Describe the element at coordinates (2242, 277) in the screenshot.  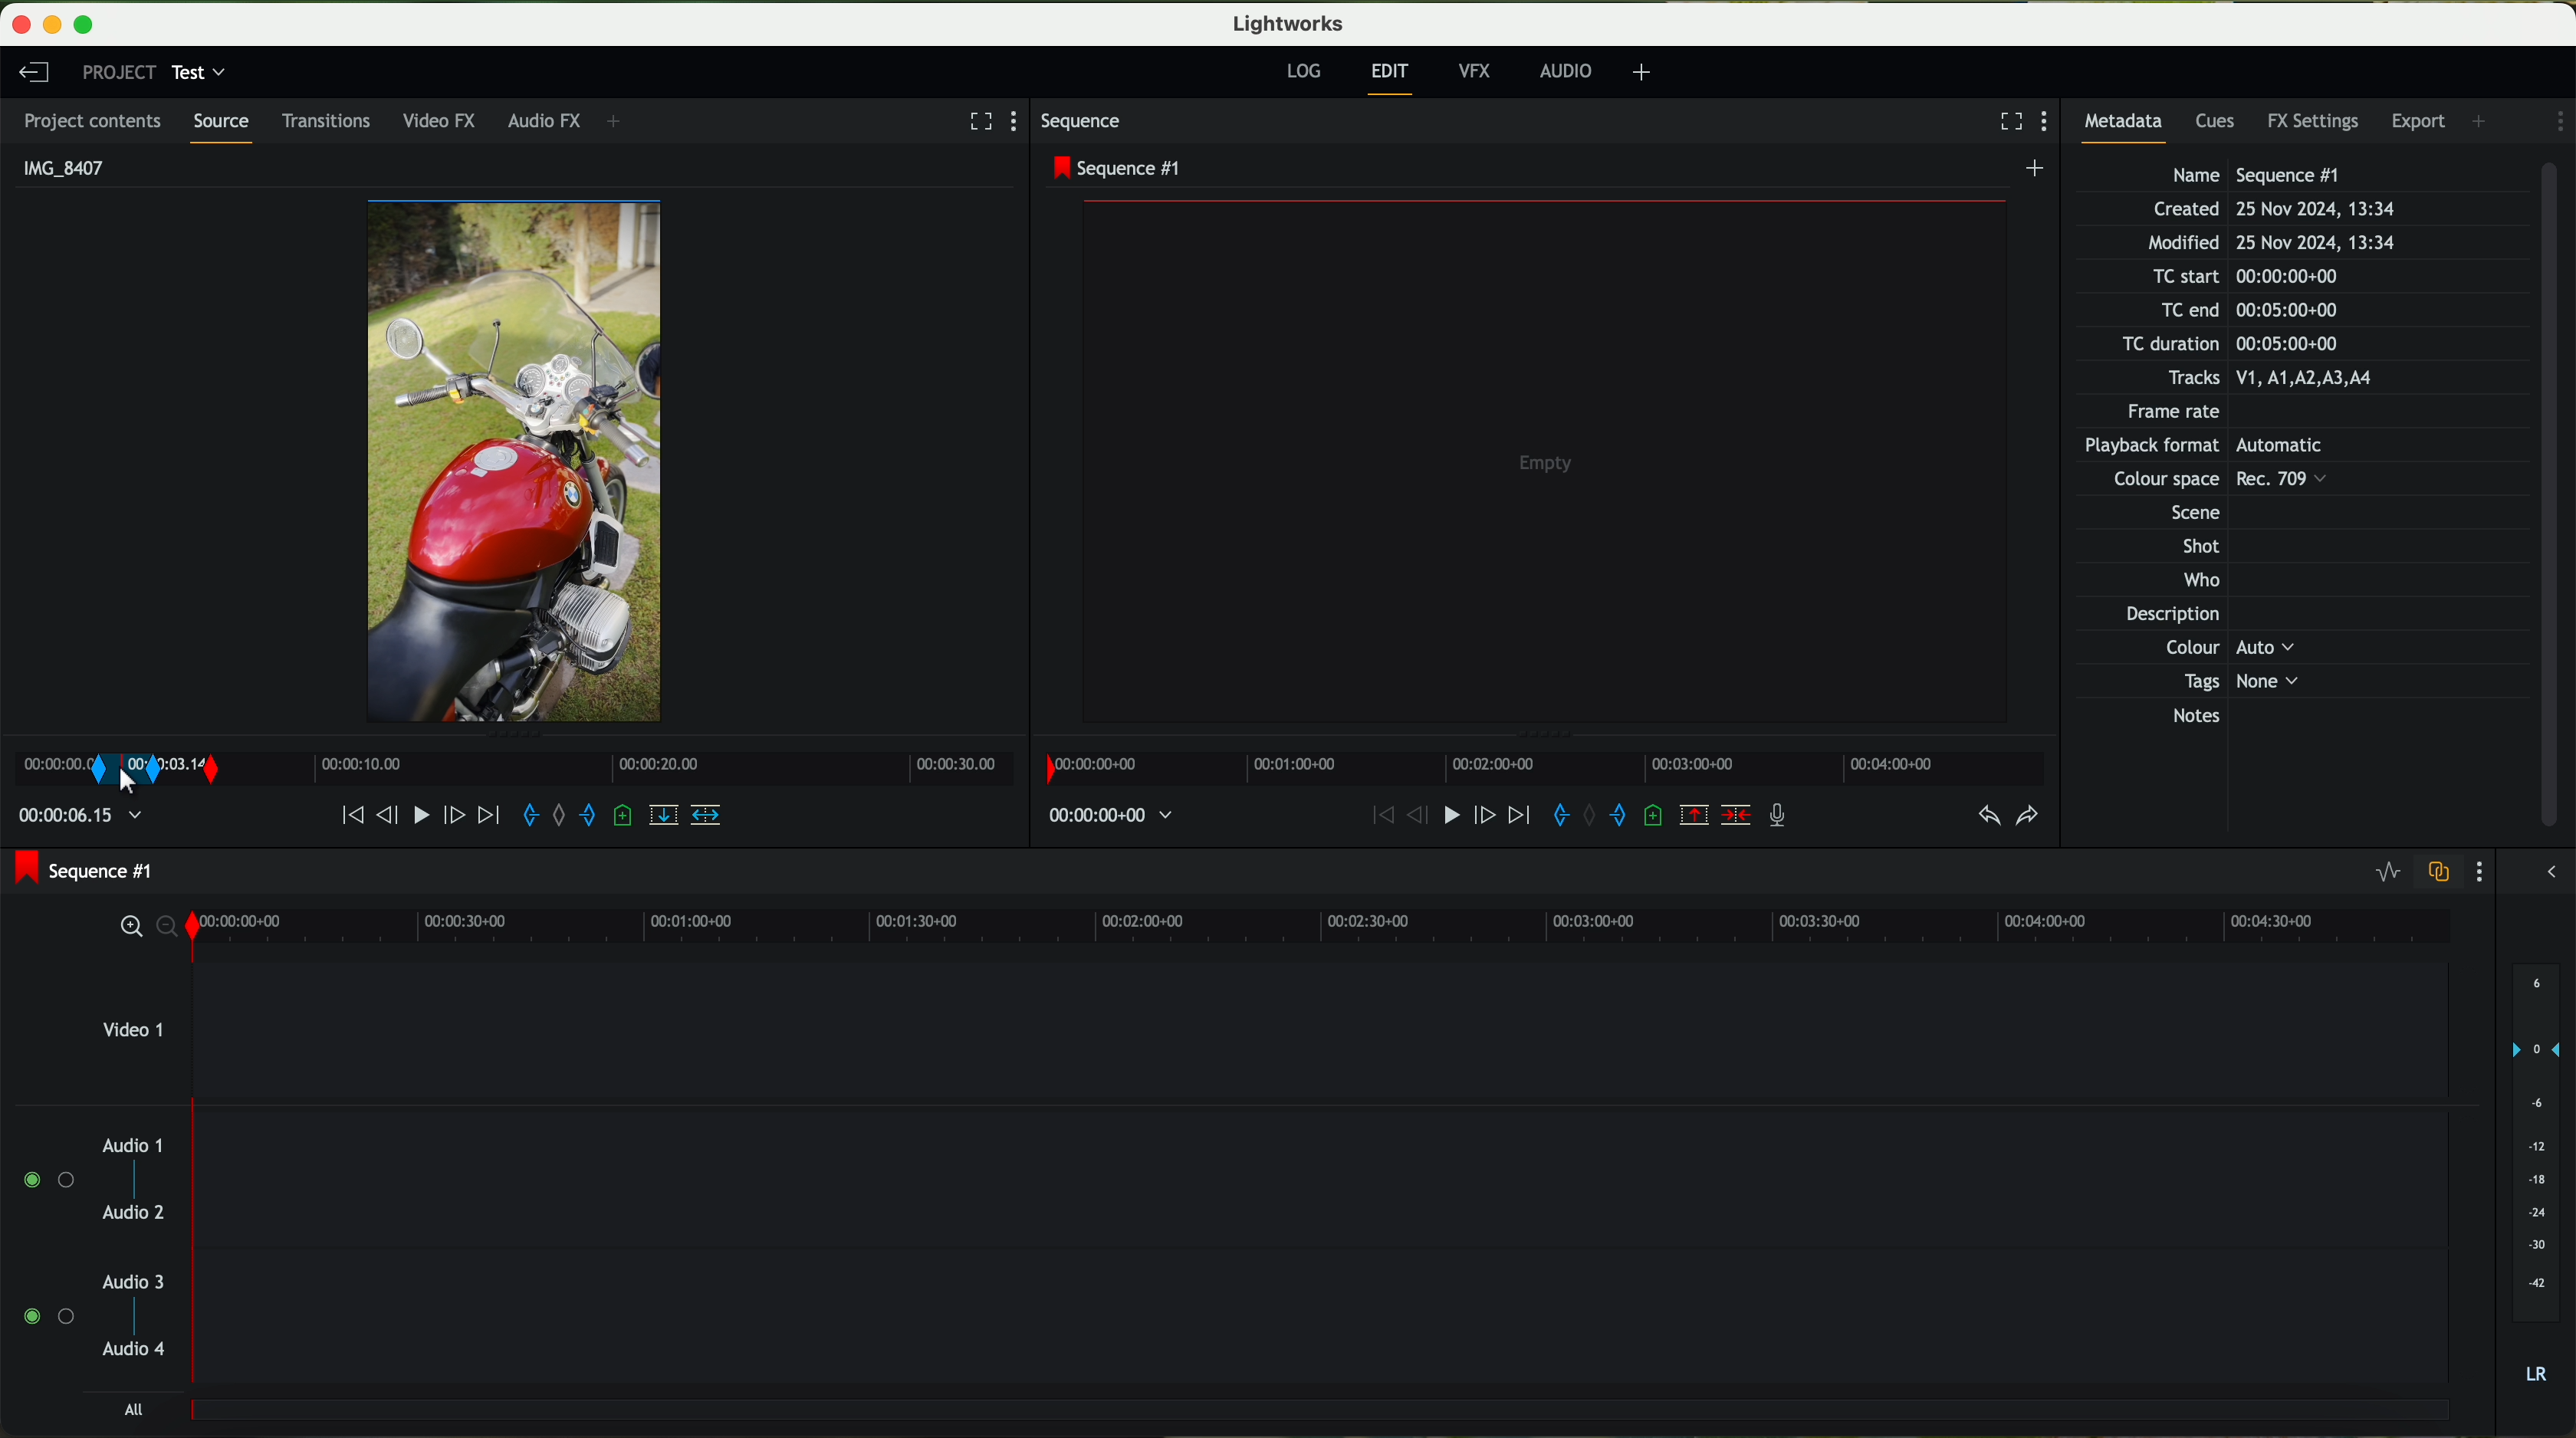
I see `TC start` at that location.